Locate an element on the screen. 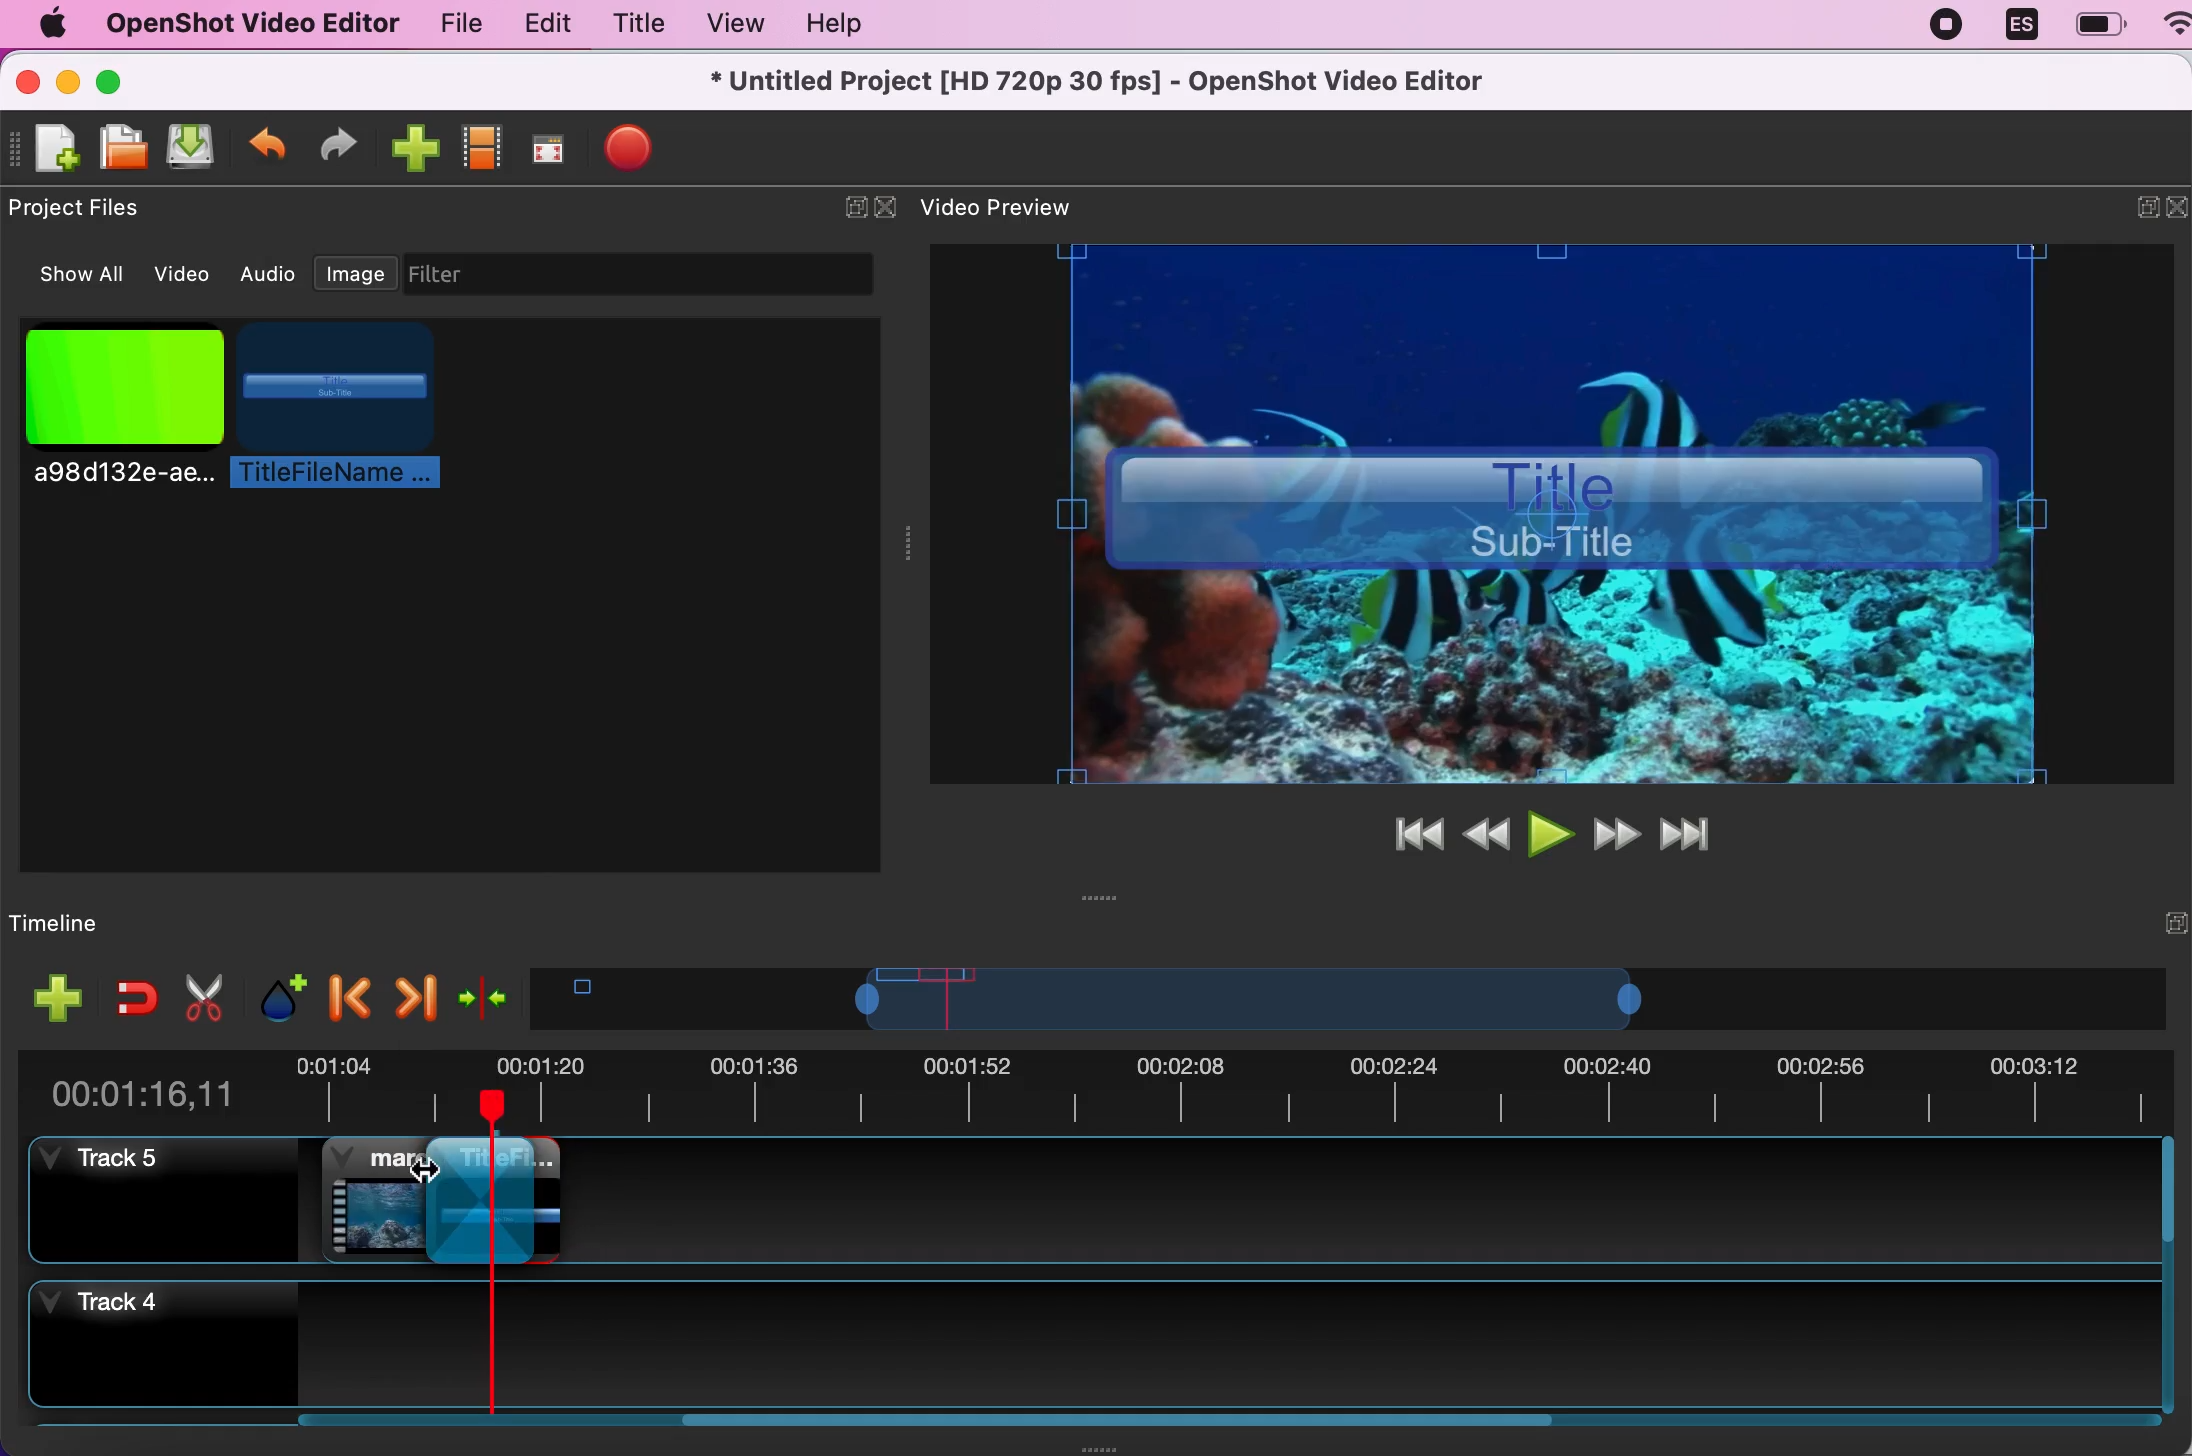 This screenshot has width=2192, height=1456. close is located at coordinates (2178, 212).